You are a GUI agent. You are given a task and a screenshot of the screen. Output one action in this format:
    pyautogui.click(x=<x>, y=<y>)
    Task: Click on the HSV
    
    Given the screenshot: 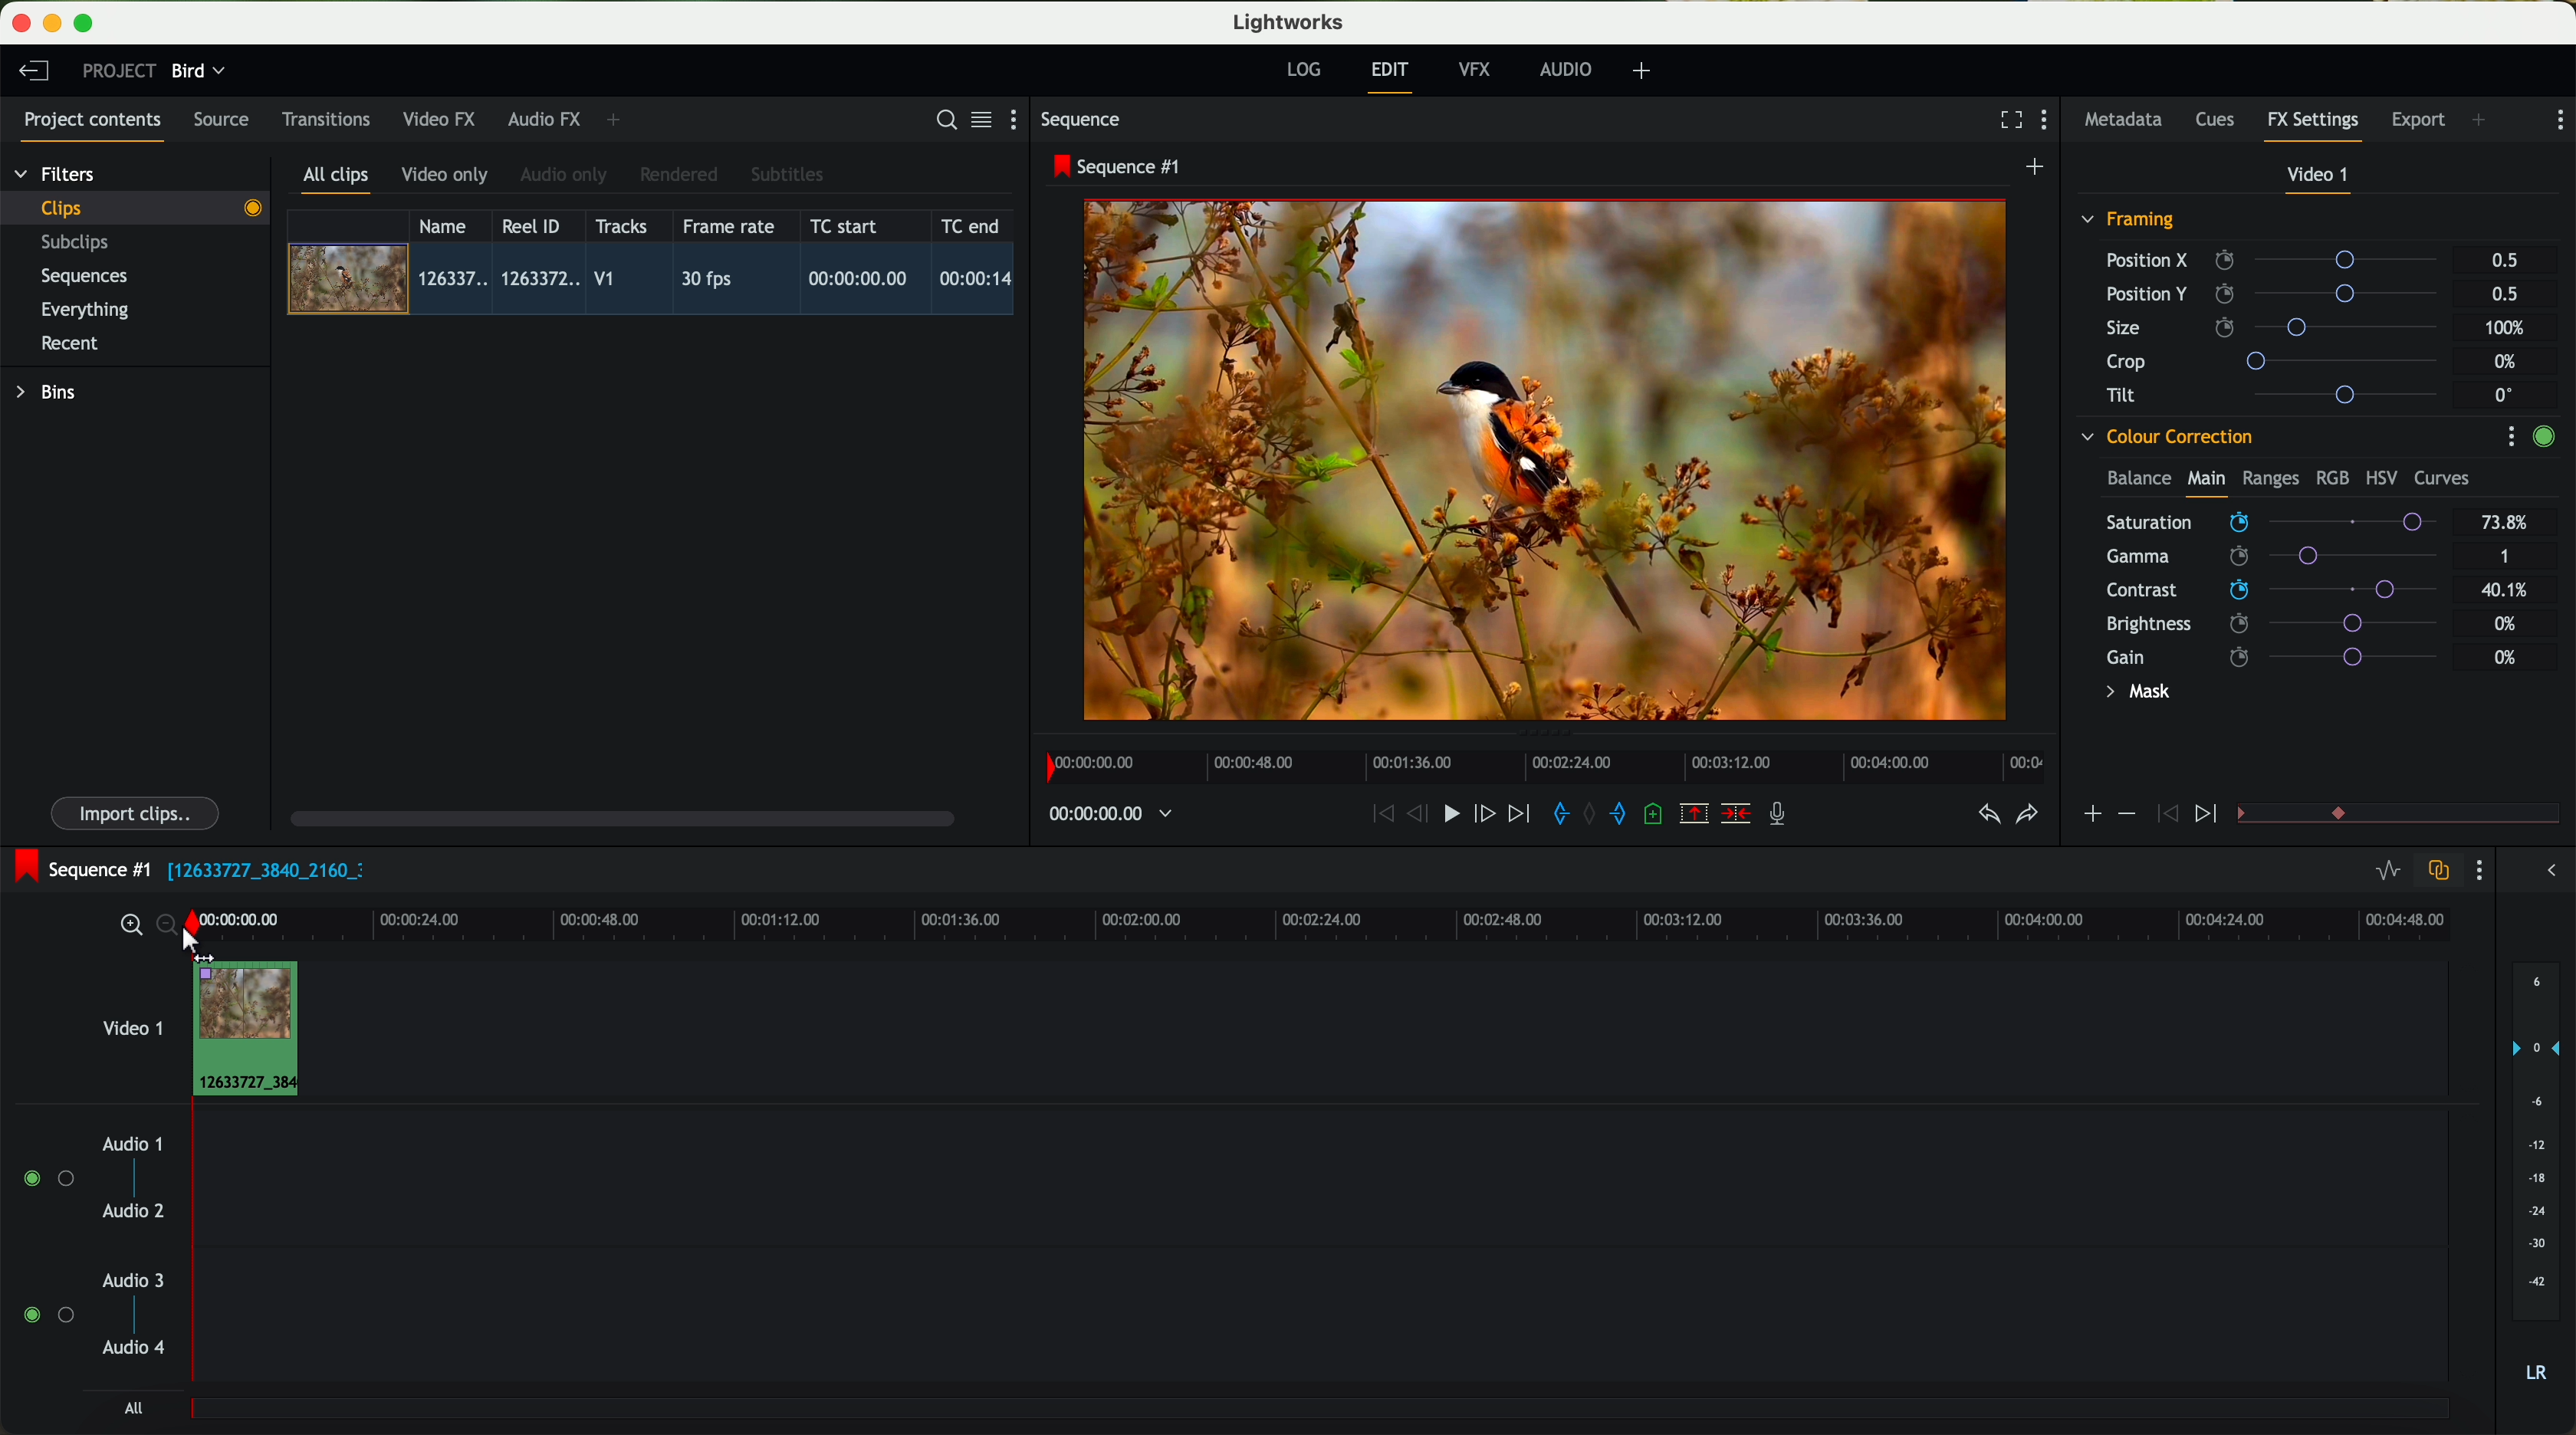 What is the action you would take?
    pyautogui.click(x=2380, y=477)
    